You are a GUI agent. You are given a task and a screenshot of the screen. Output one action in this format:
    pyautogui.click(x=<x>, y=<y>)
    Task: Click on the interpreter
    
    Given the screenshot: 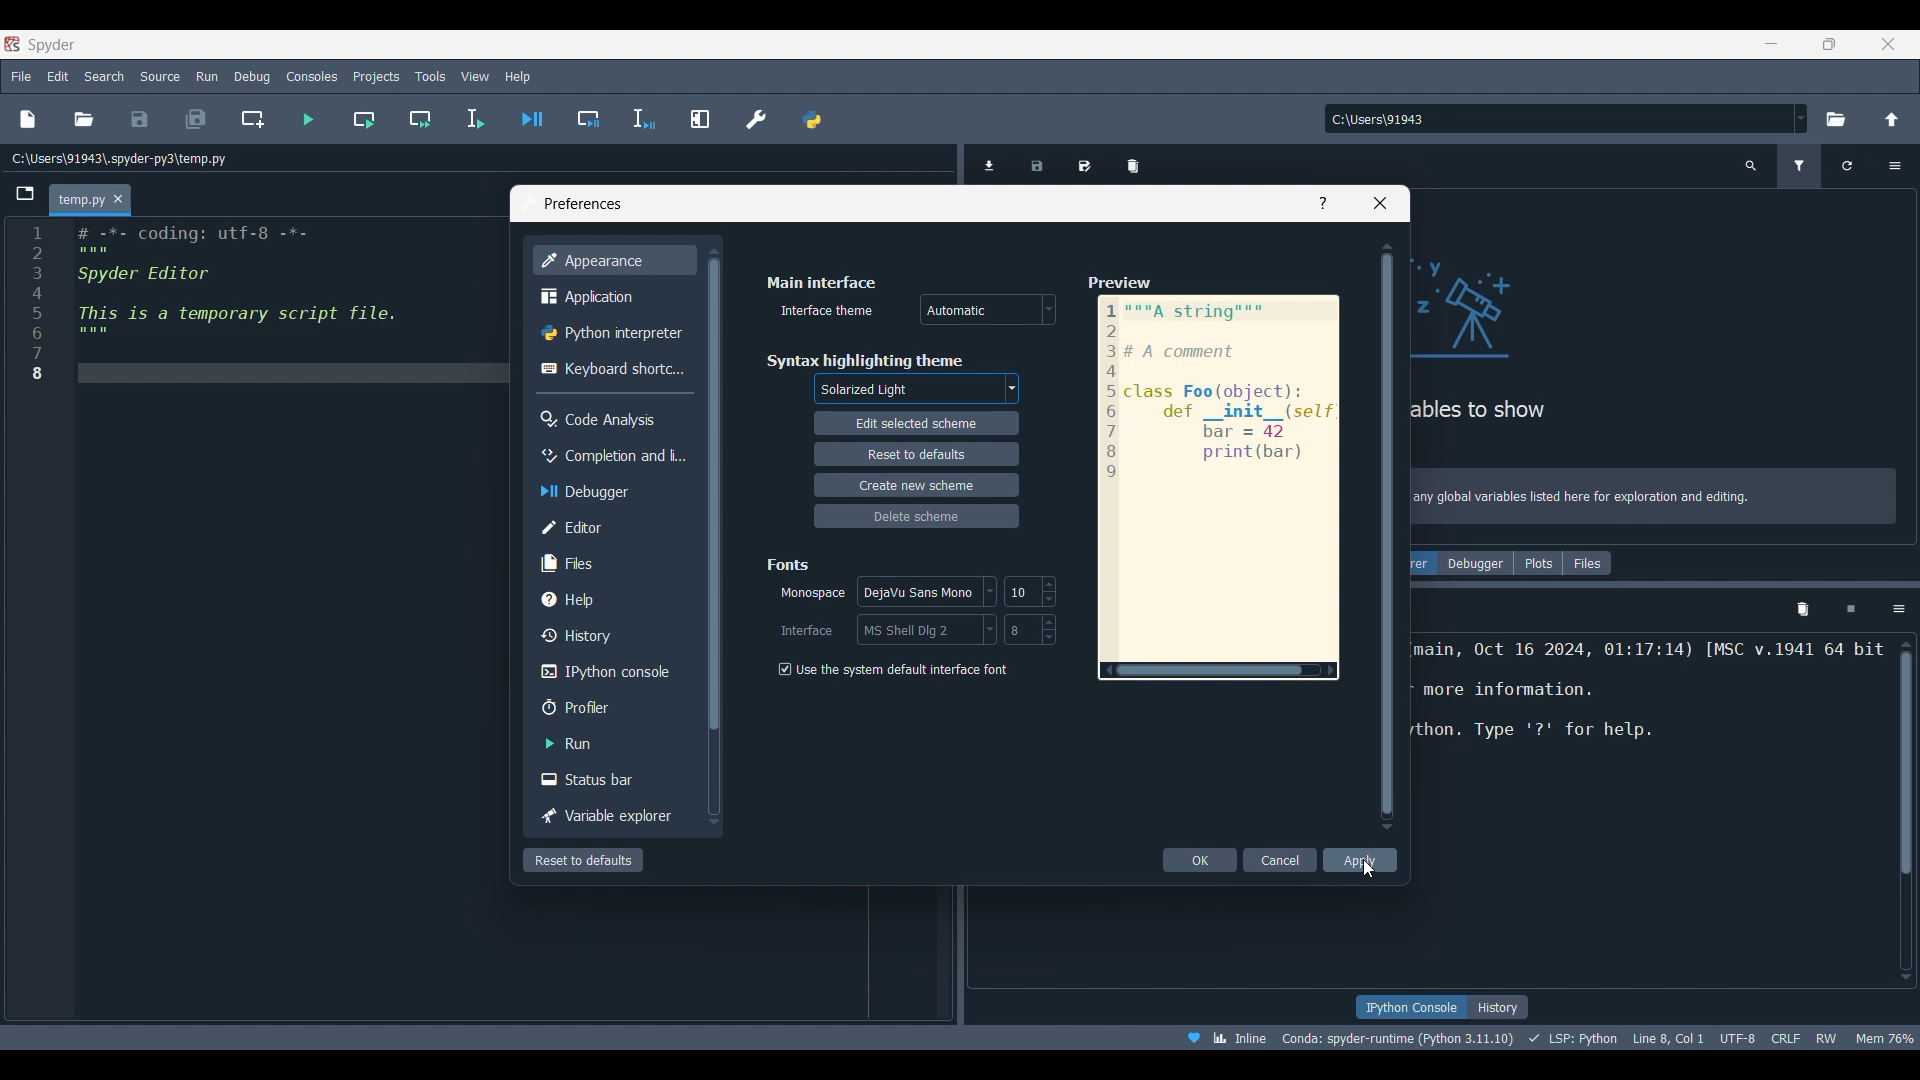 What is the action you would take?
    pyautogui.click(x=1394, y=1038)
    